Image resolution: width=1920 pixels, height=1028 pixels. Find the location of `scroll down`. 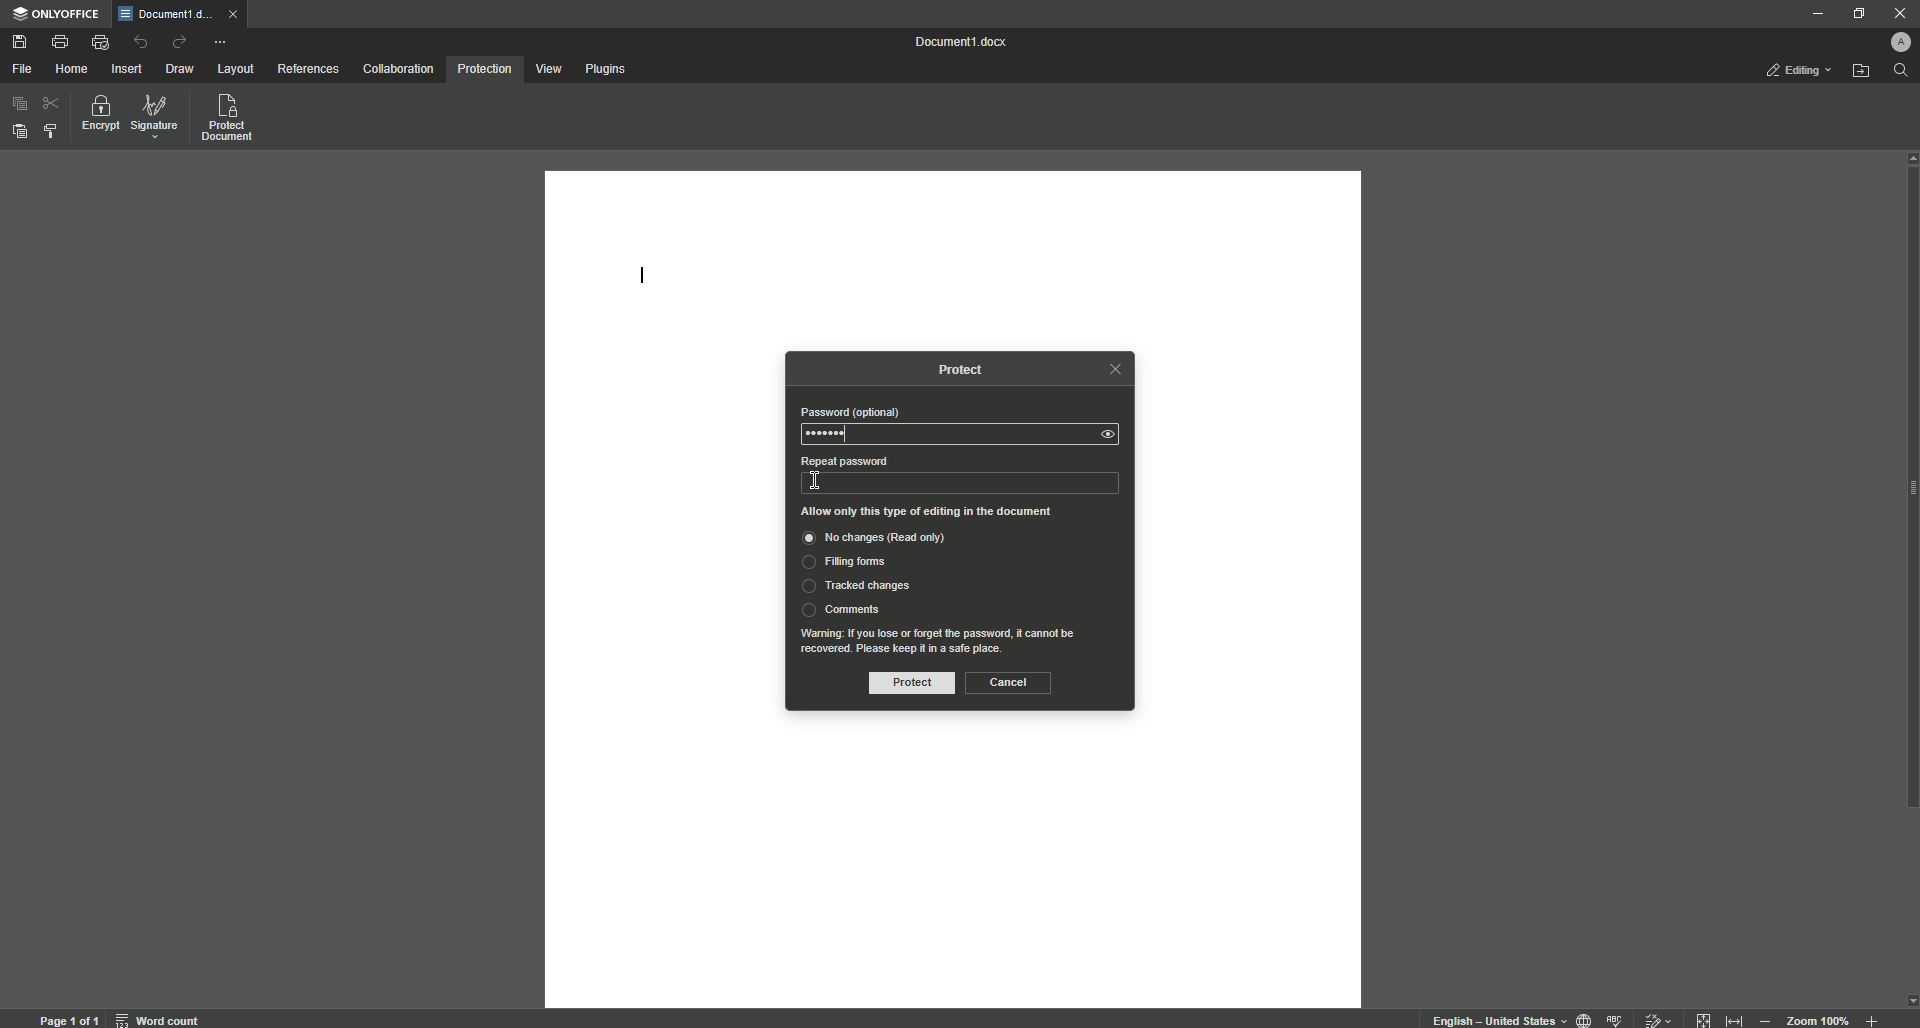

scroll down is located at coordinates (1908, 1000).